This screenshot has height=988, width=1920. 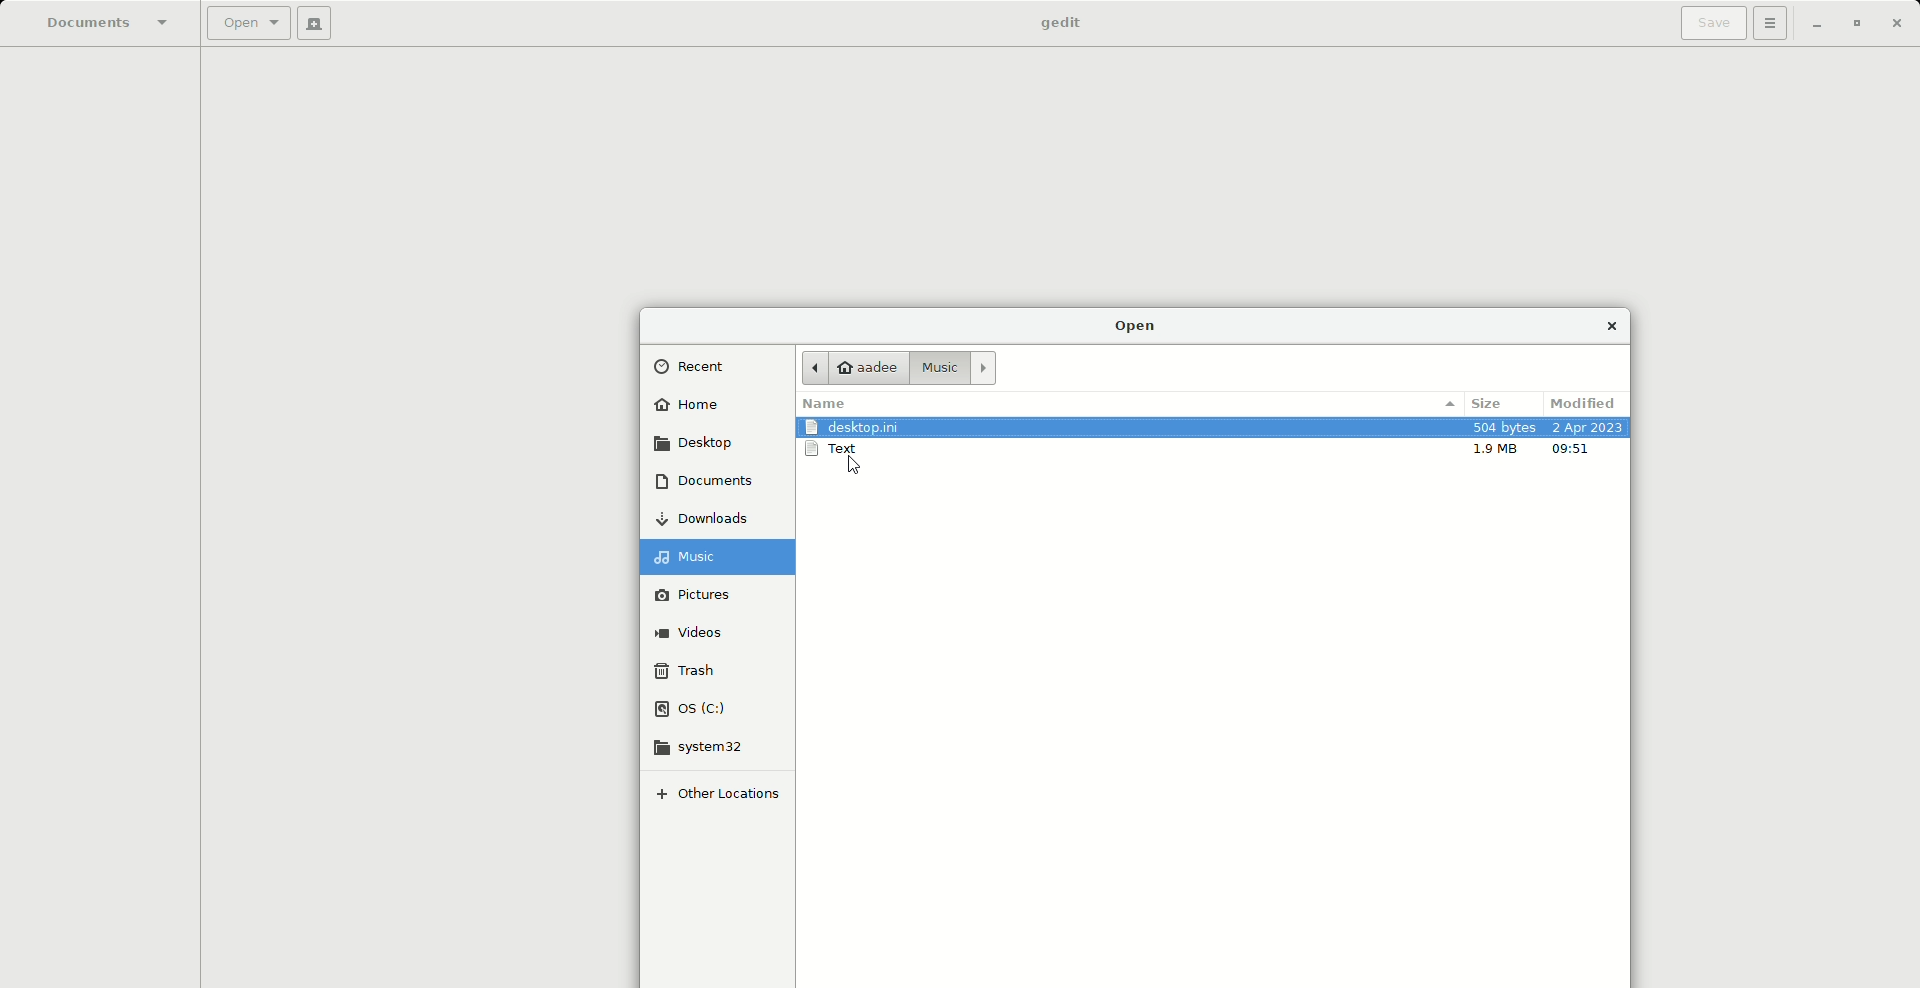 I want to click on Other locations, so click(x=721, y=798).